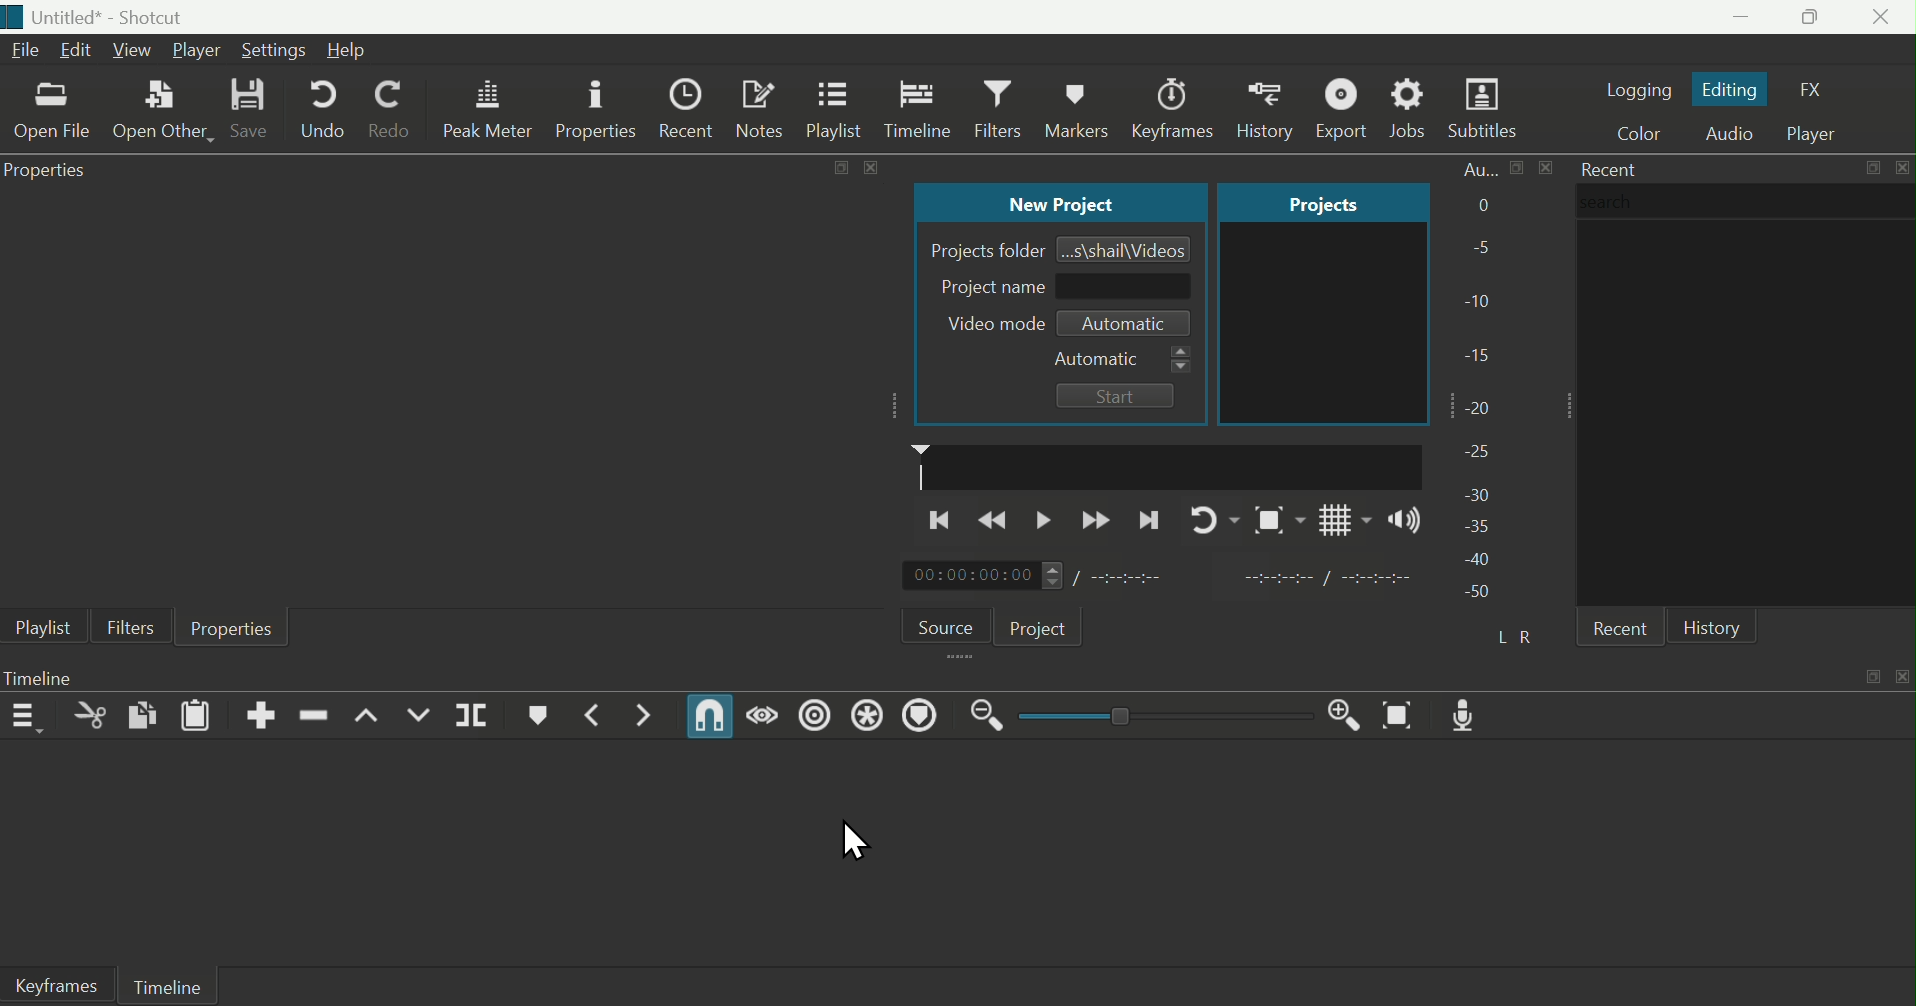  I want to click on Player, so click(1820, 131).